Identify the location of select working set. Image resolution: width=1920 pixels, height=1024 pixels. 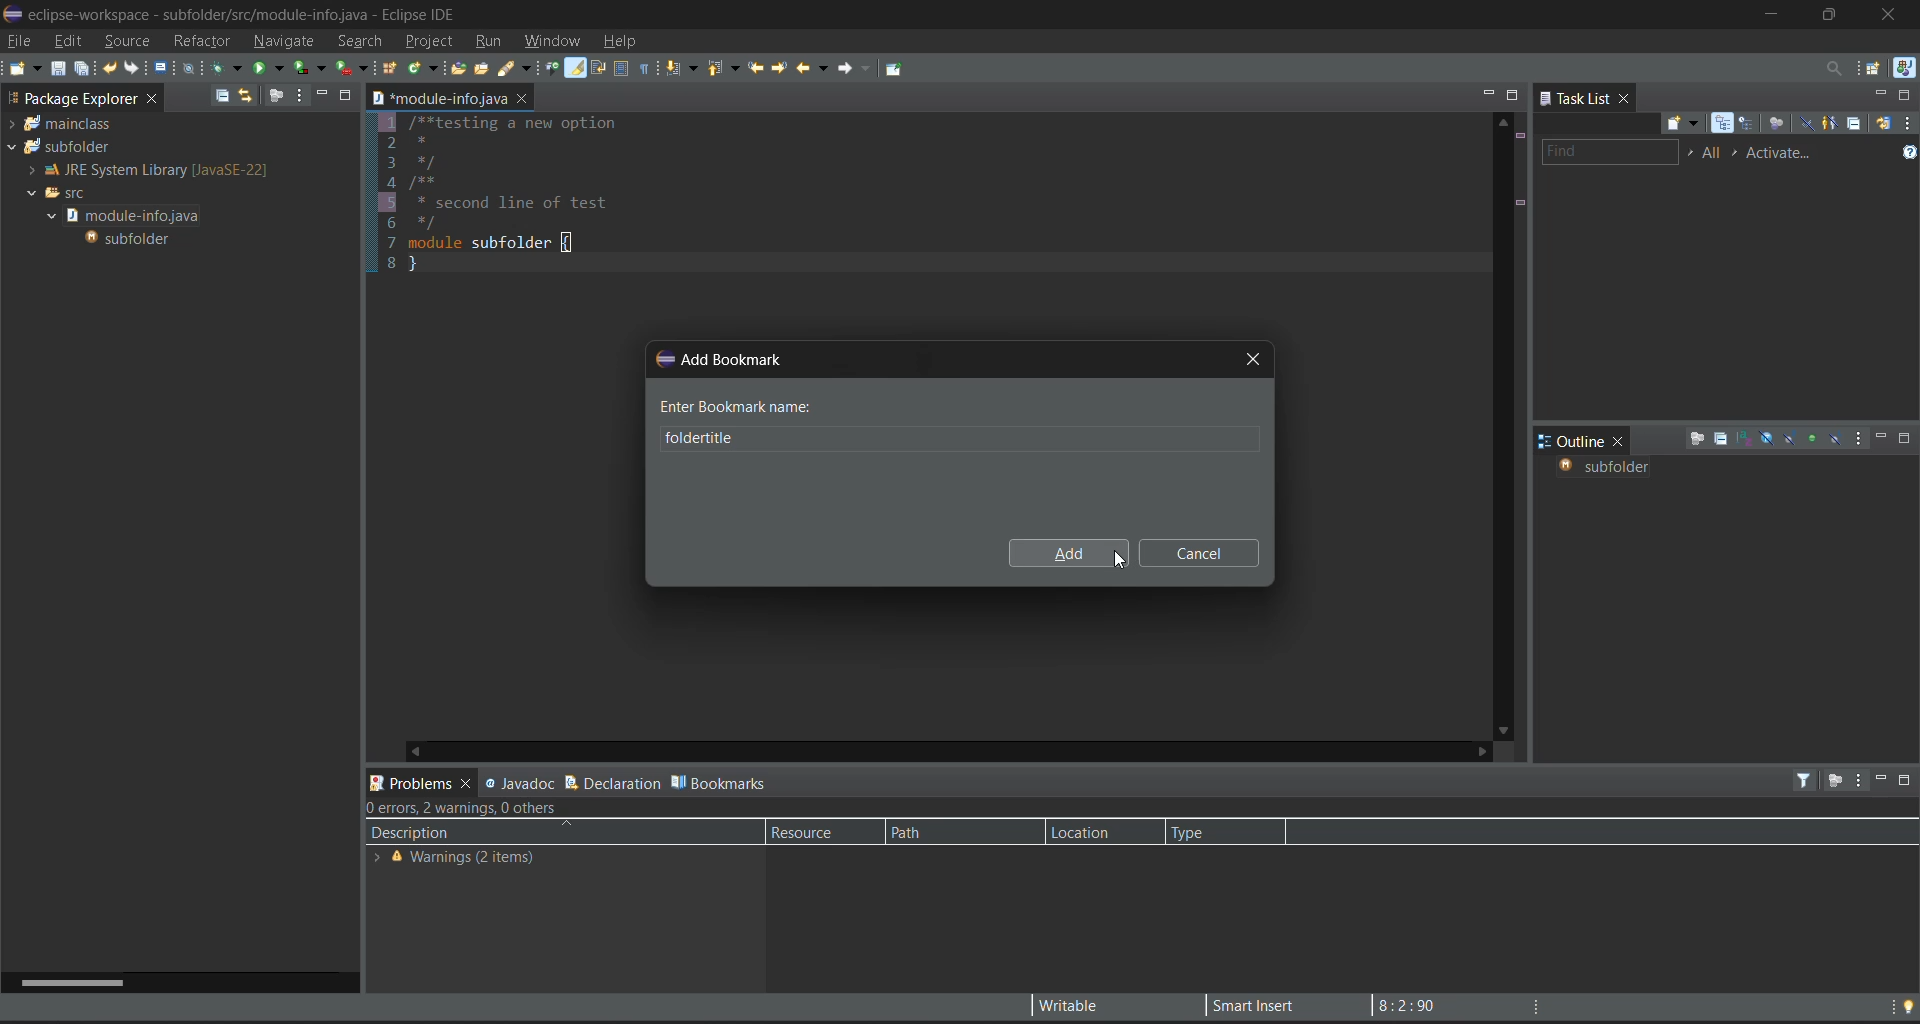
(1690, 152).